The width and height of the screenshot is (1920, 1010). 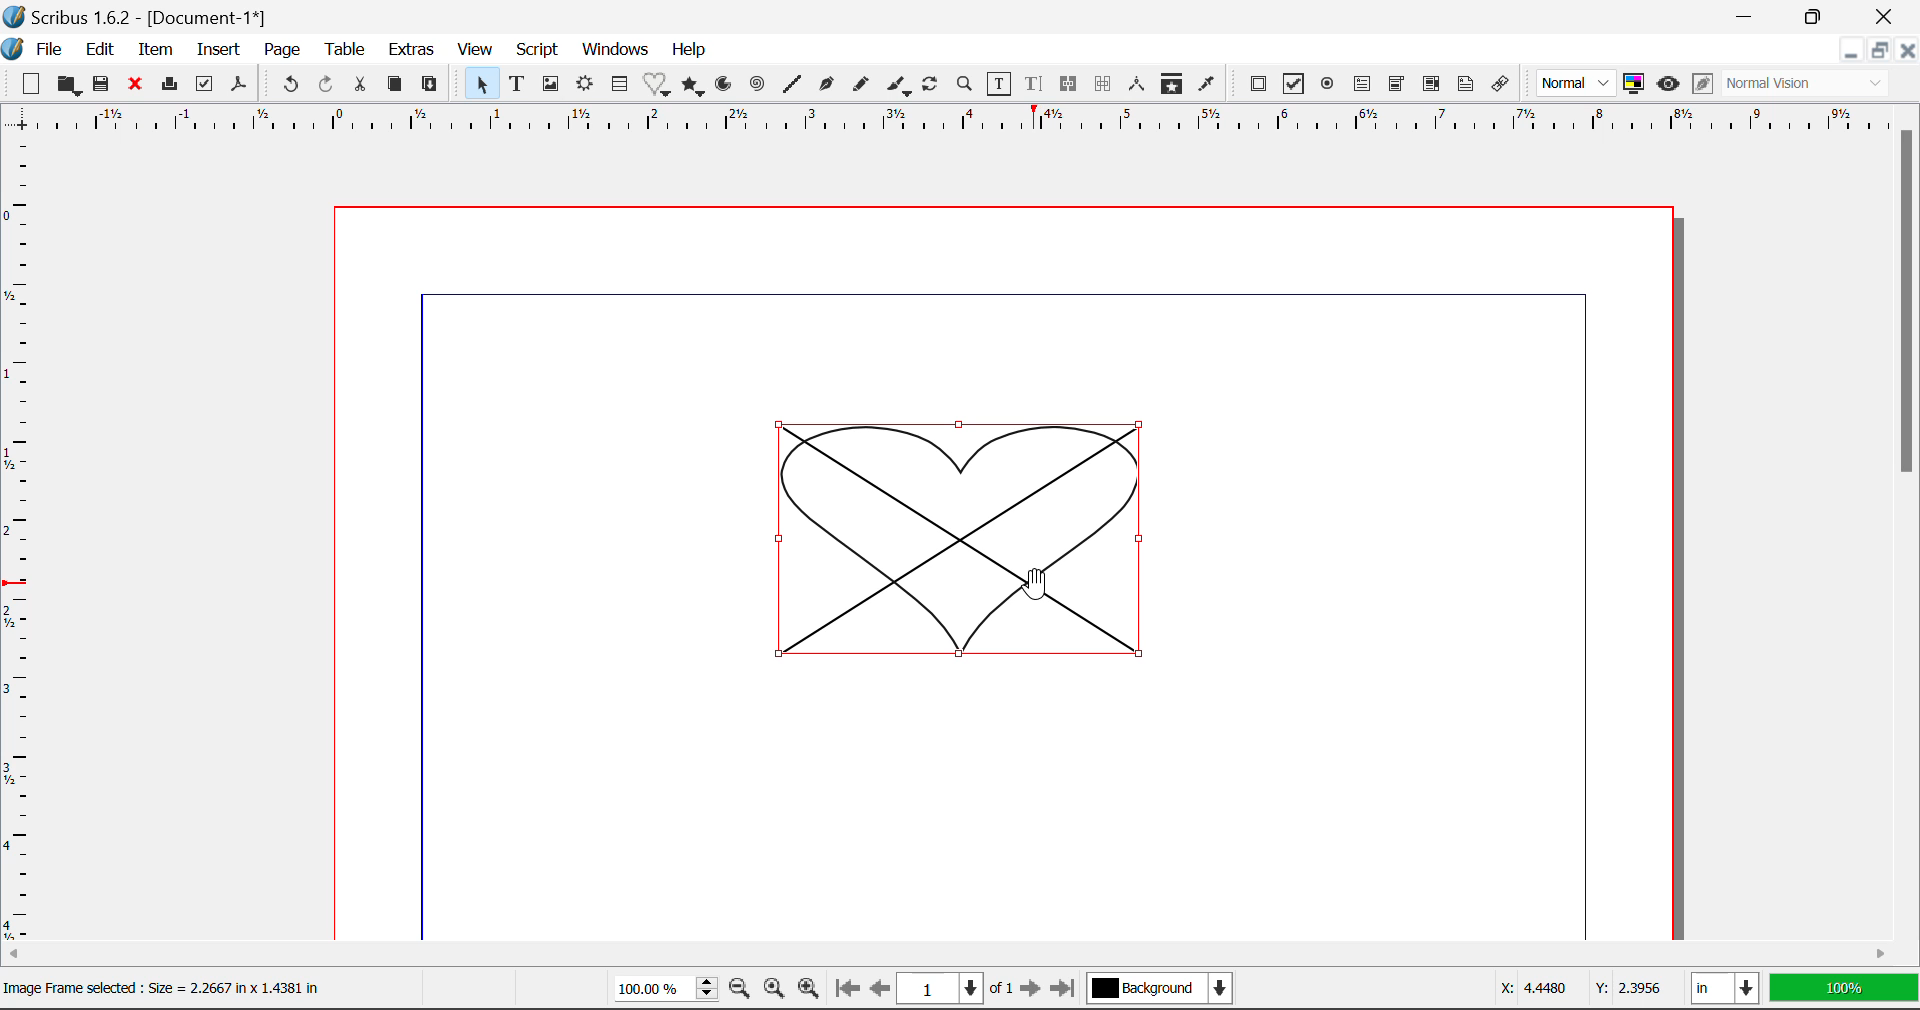 What do you see at coordinates (1908, 517) in the screenshot?
I see `Scroll Bar` at bounding box center [1908, 517].